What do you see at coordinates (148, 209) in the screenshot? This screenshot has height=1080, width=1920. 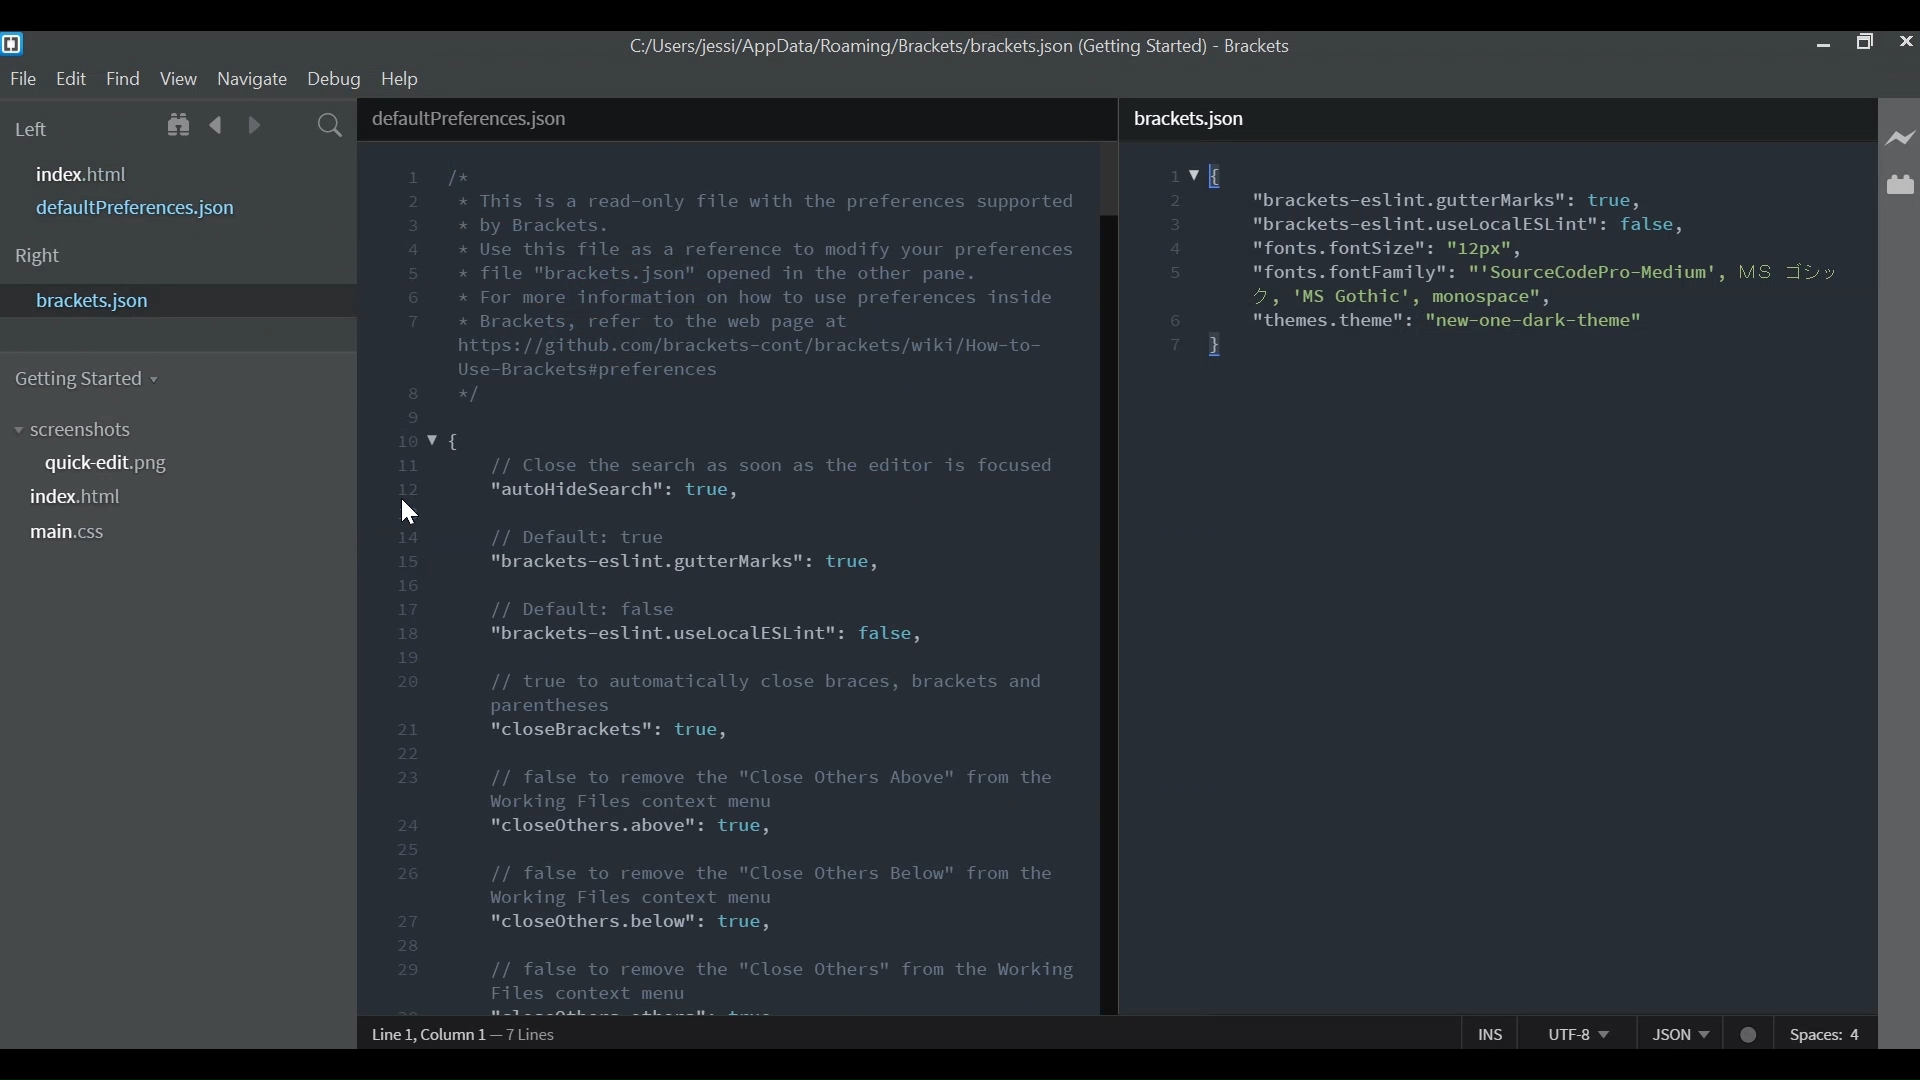 I see `defaultPreferences.json` at bounding box center [148, 209].